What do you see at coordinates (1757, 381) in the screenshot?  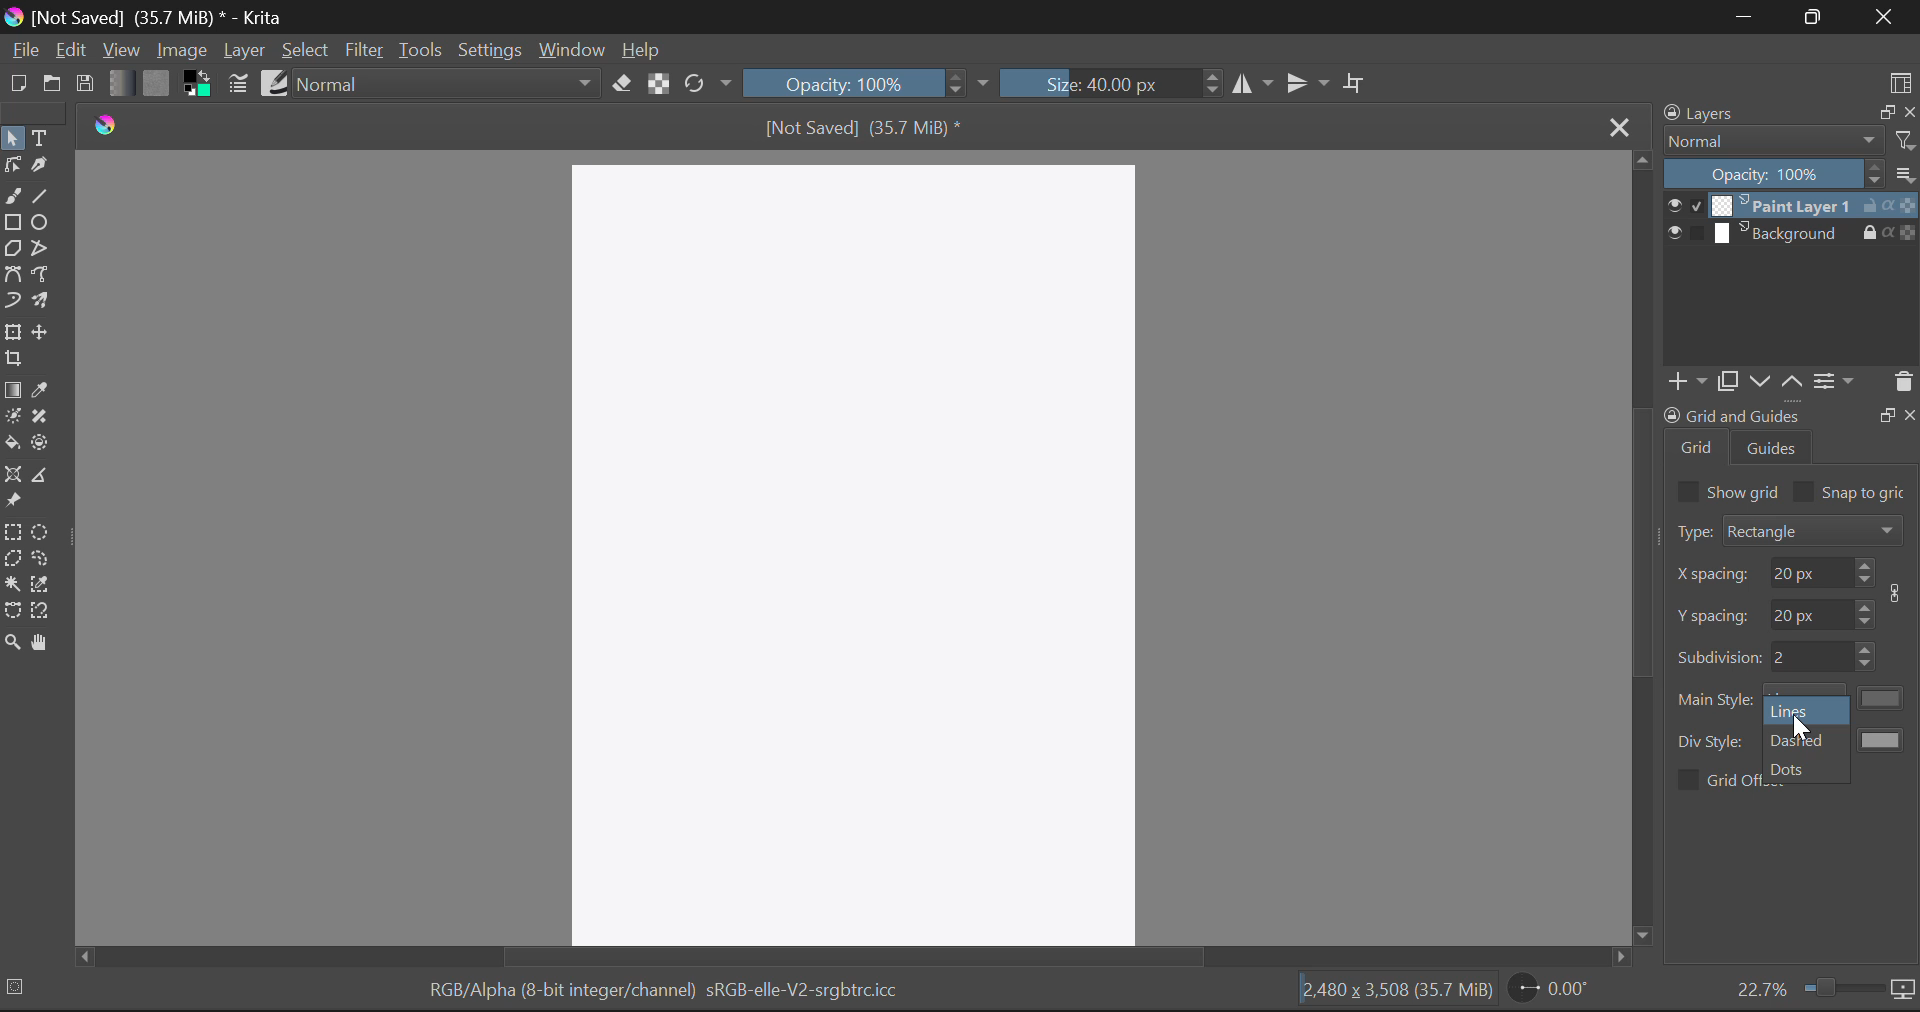 I see `down` at bounding box center [1757, 381].